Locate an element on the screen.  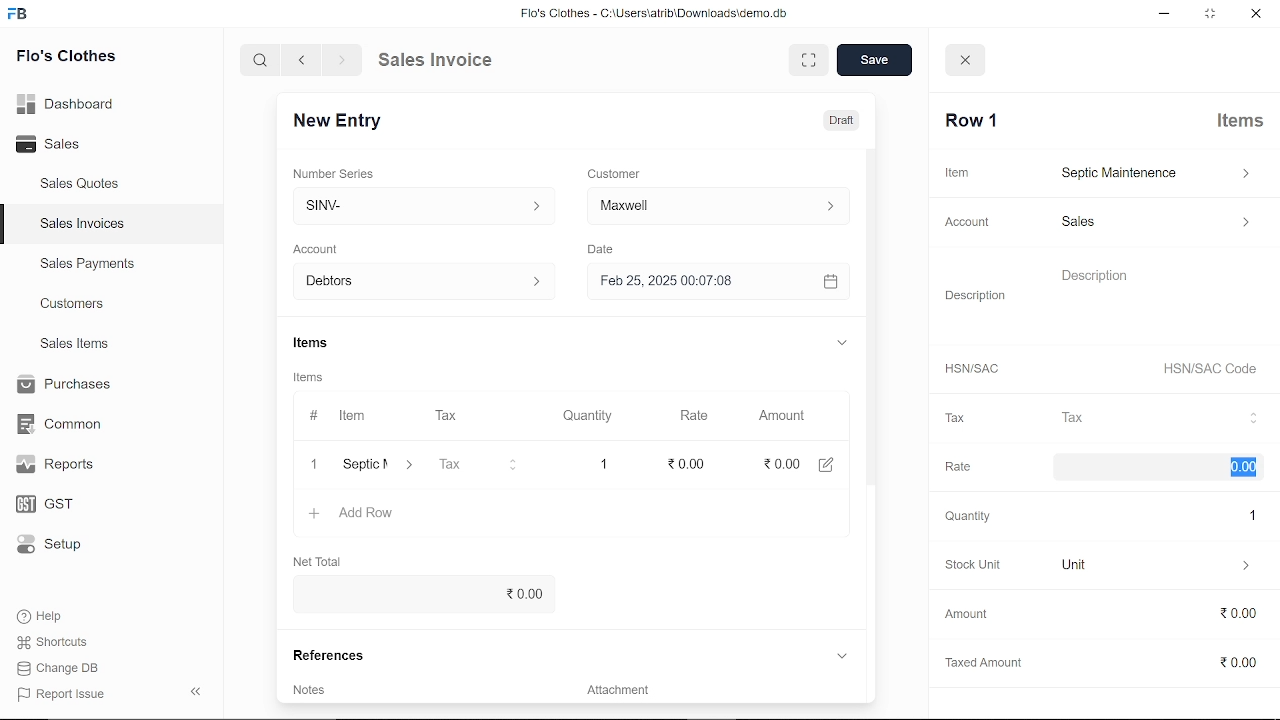
Stock Unit is located at coordinates (968, 565).